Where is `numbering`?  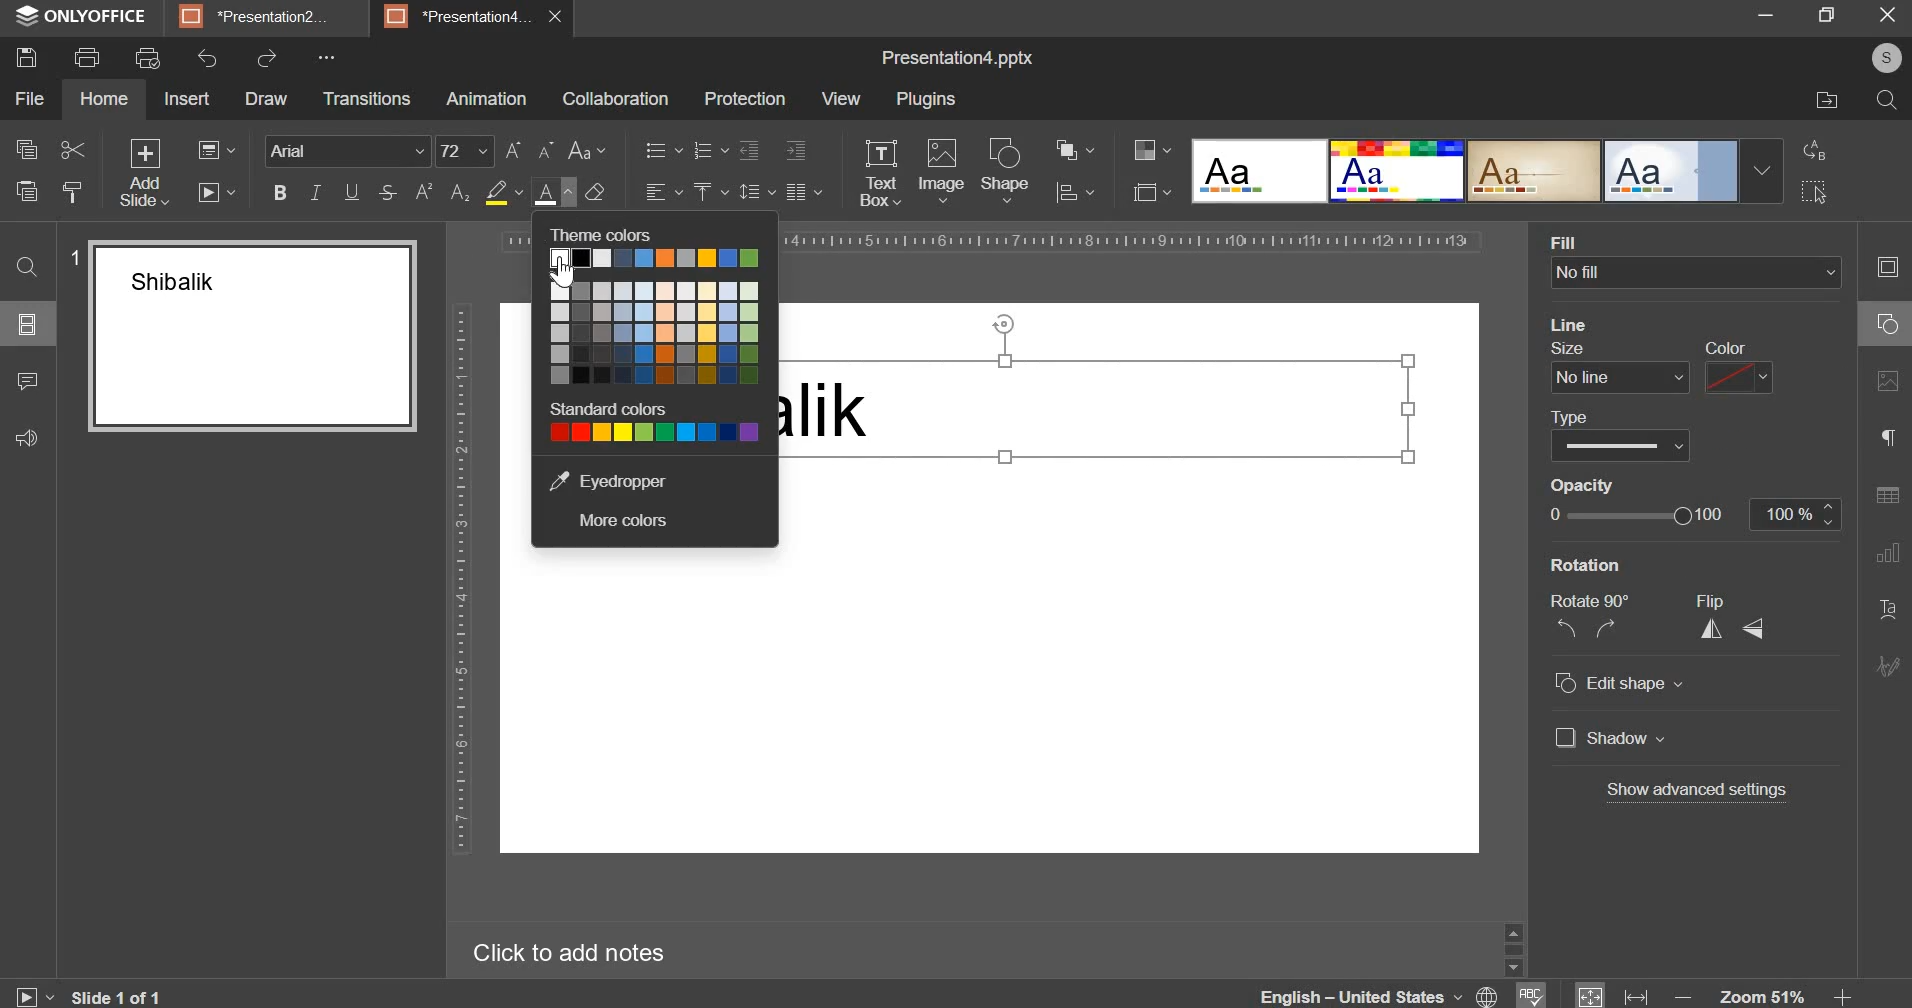
numbering is located at coordinates (709, 150).